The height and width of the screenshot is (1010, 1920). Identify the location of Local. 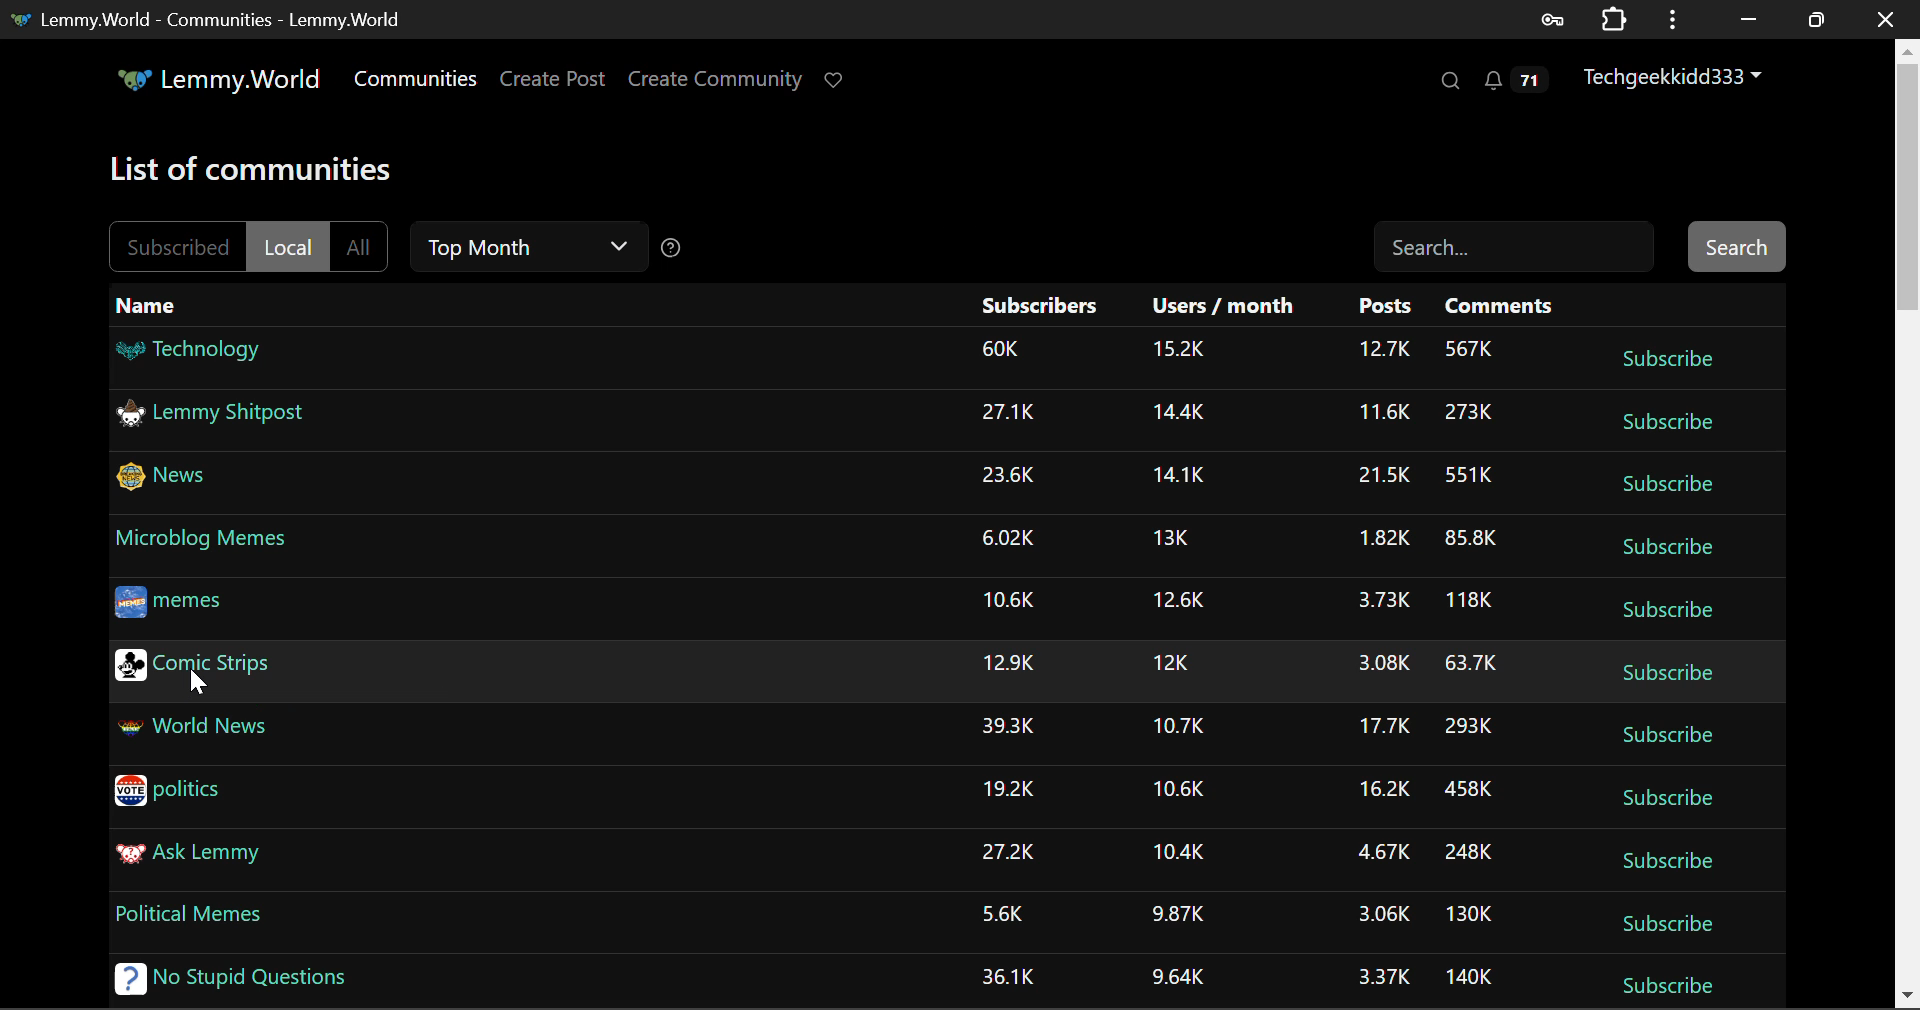
(288, 246).